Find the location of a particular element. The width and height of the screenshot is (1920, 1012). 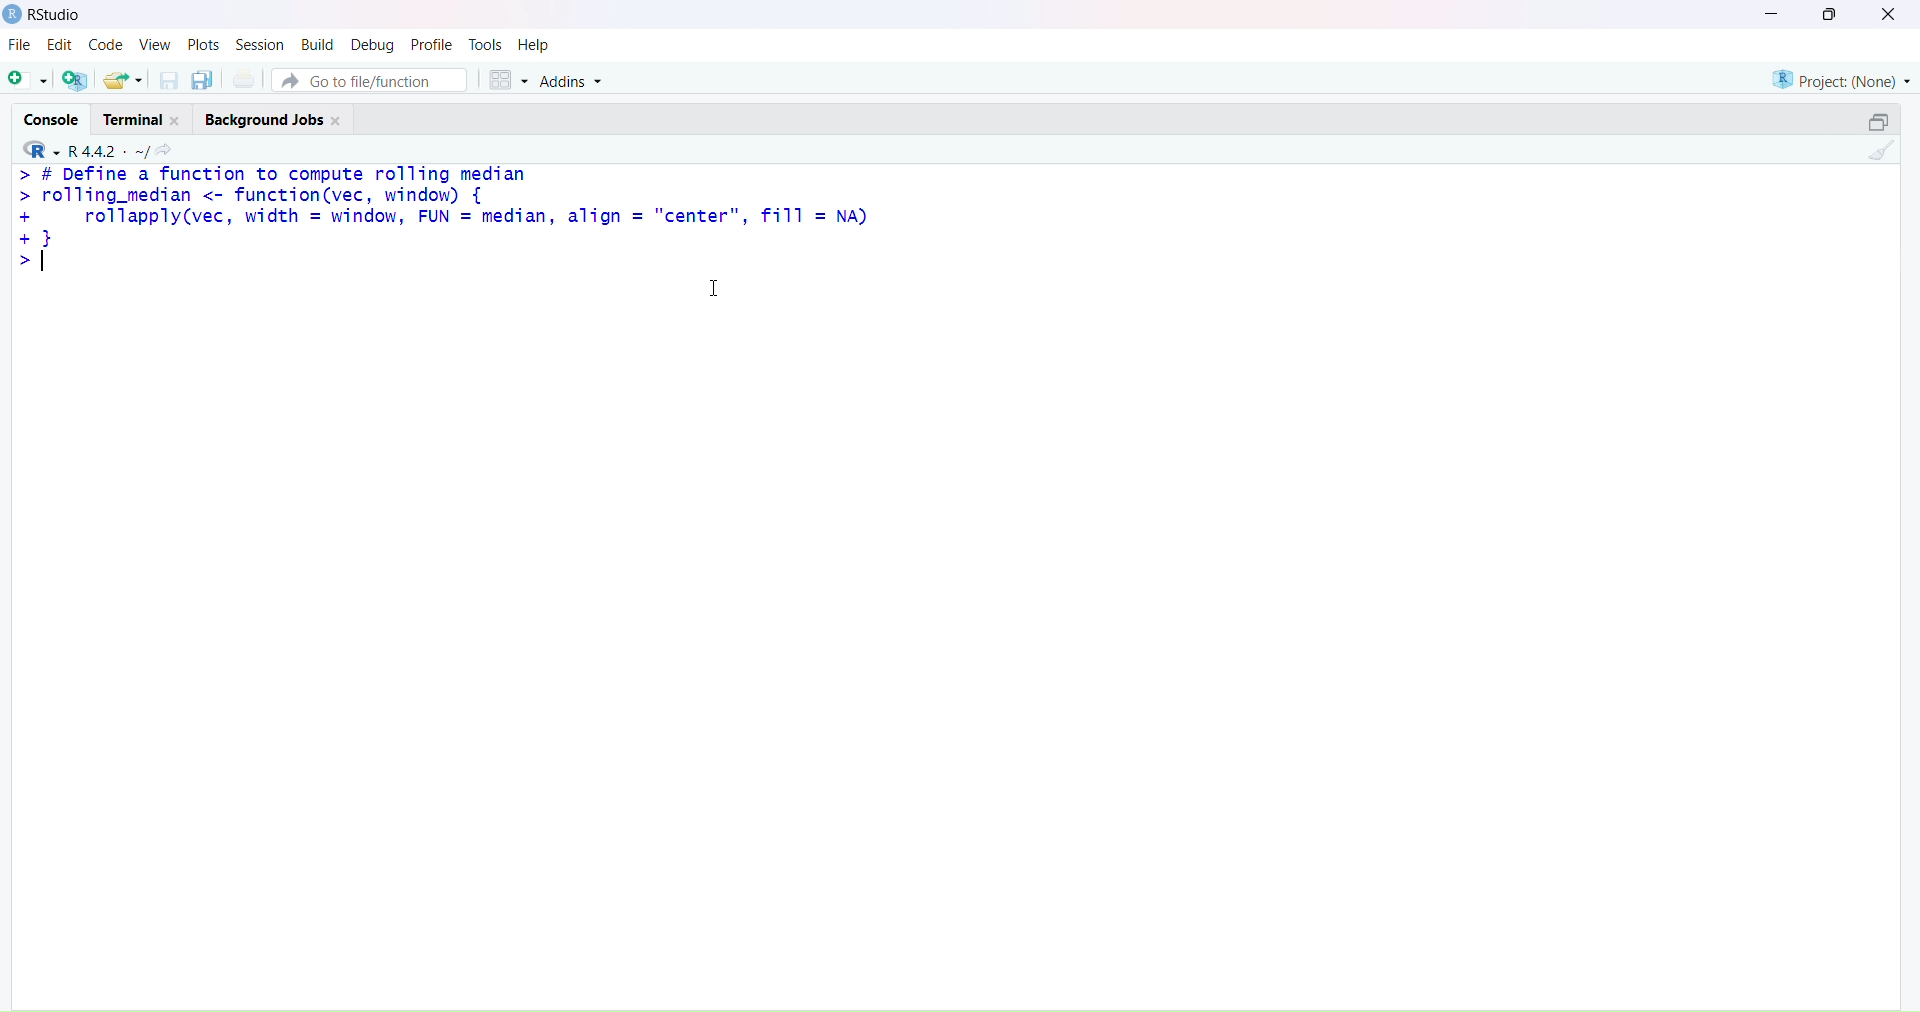

file is located at coordinates (18, 43).